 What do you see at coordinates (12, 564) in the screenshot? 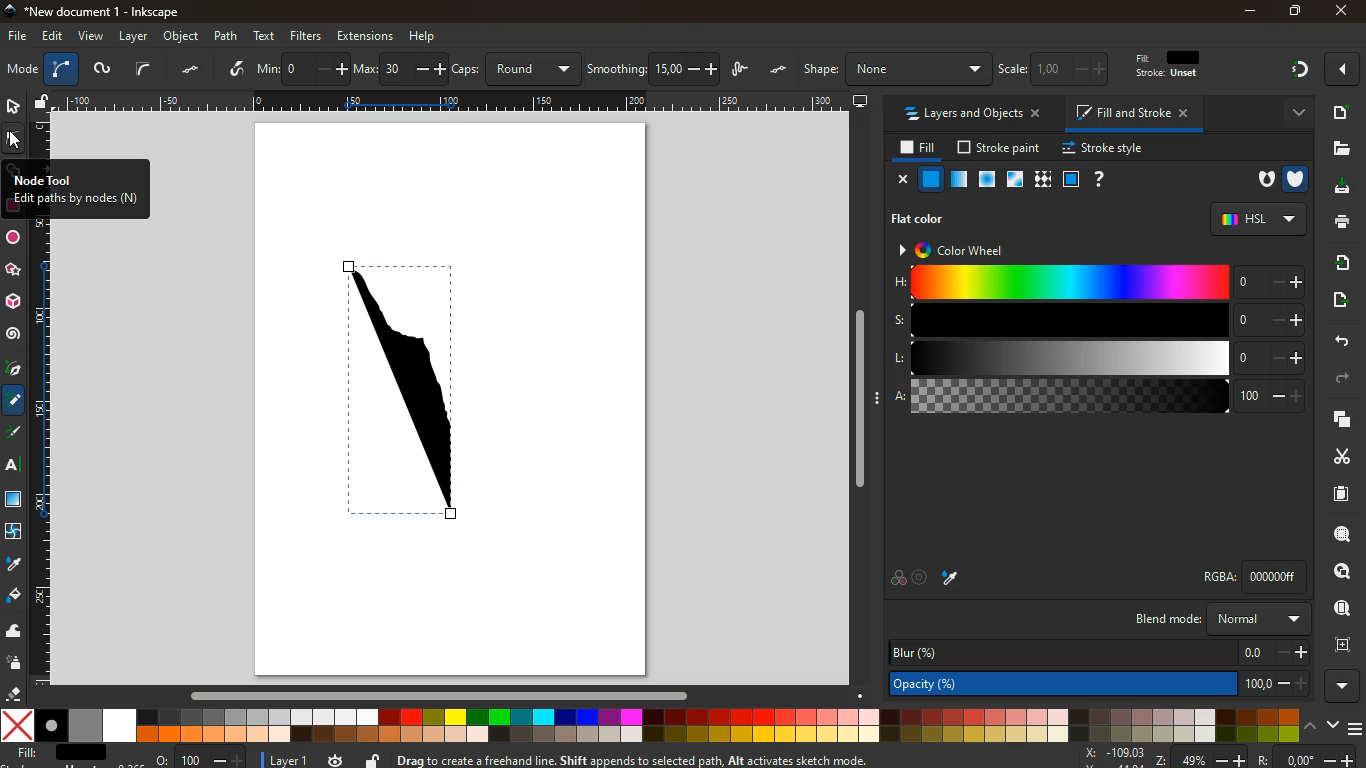
I see `drop` at bounding box center [12, 564].